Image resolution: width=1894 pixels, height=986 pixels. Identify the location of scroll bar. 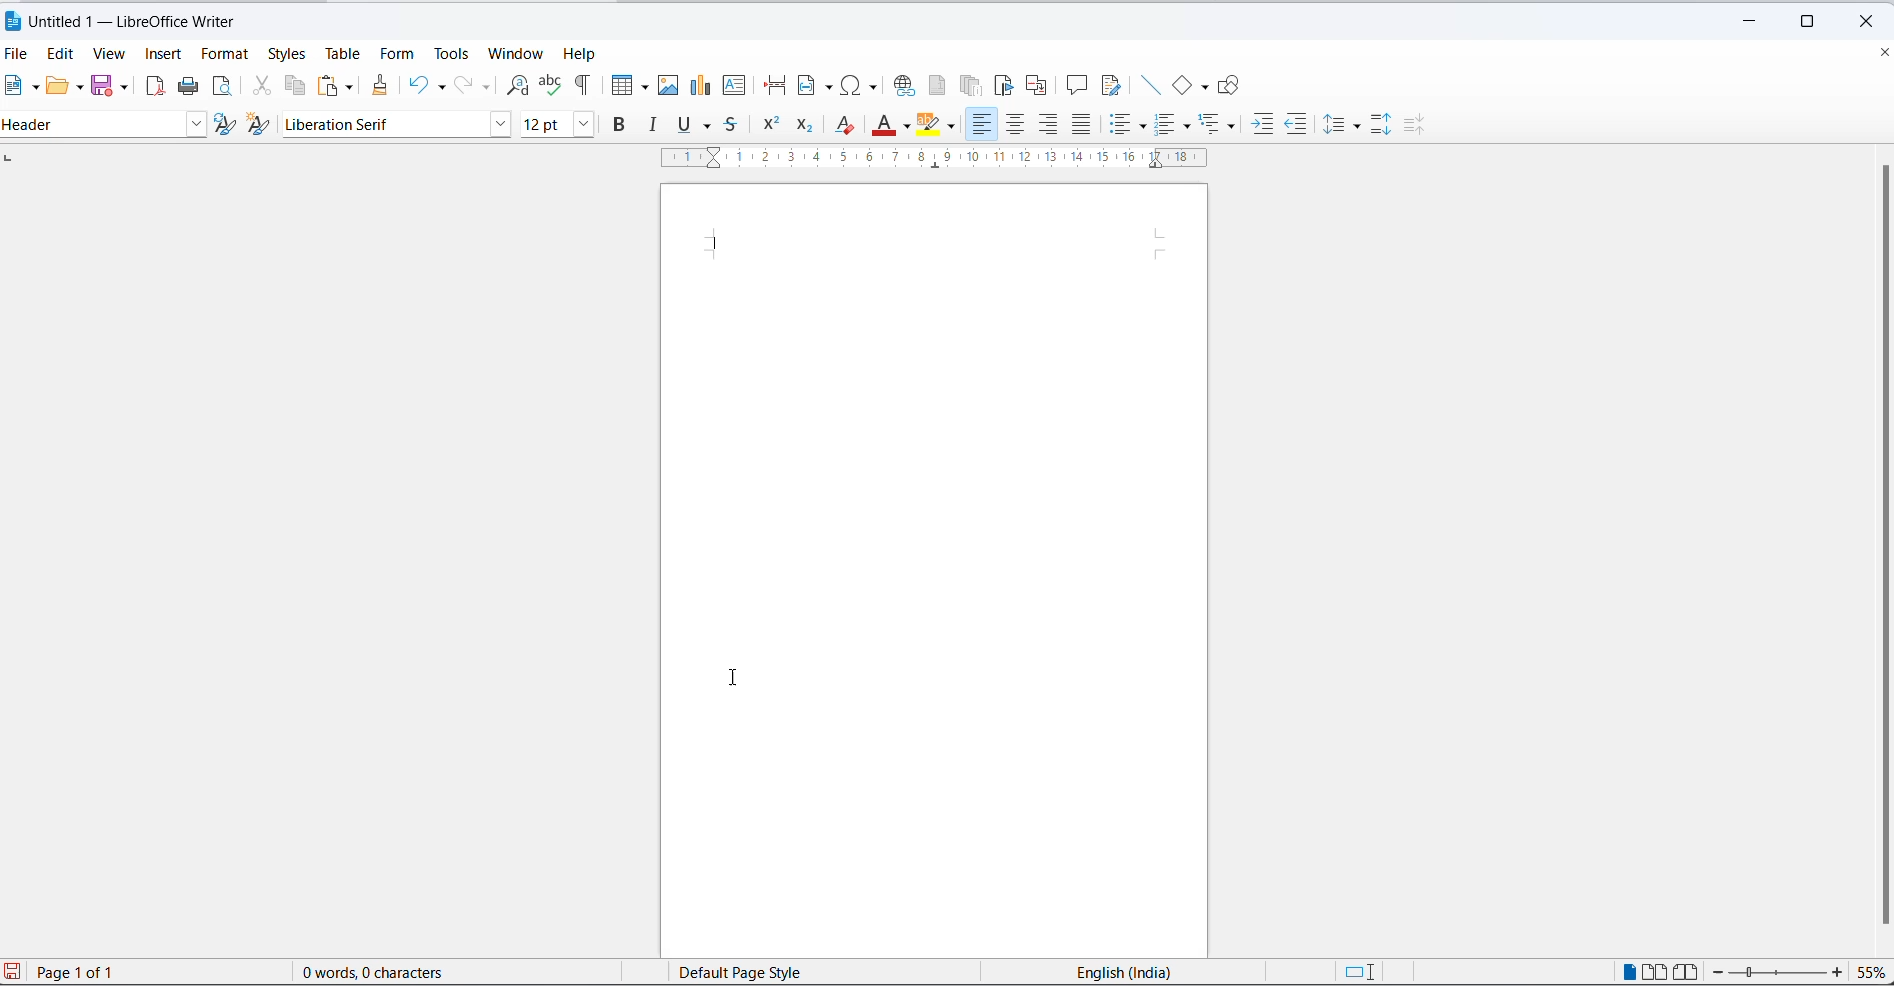
(1877, 546).